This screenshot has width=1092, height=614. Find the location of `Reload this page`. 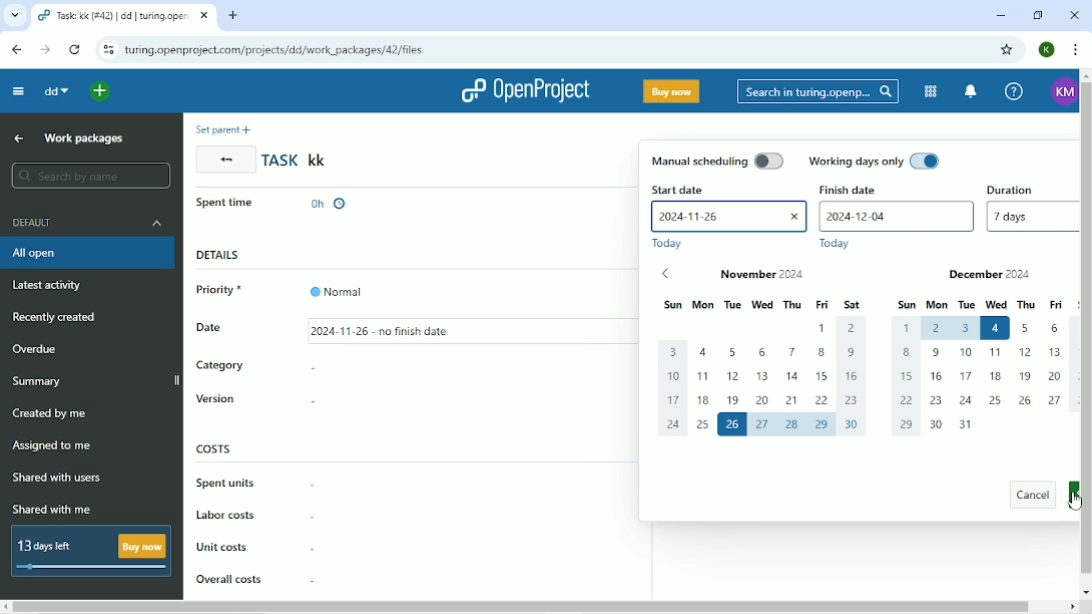

Reload this page is located at coordinates (77, 50).